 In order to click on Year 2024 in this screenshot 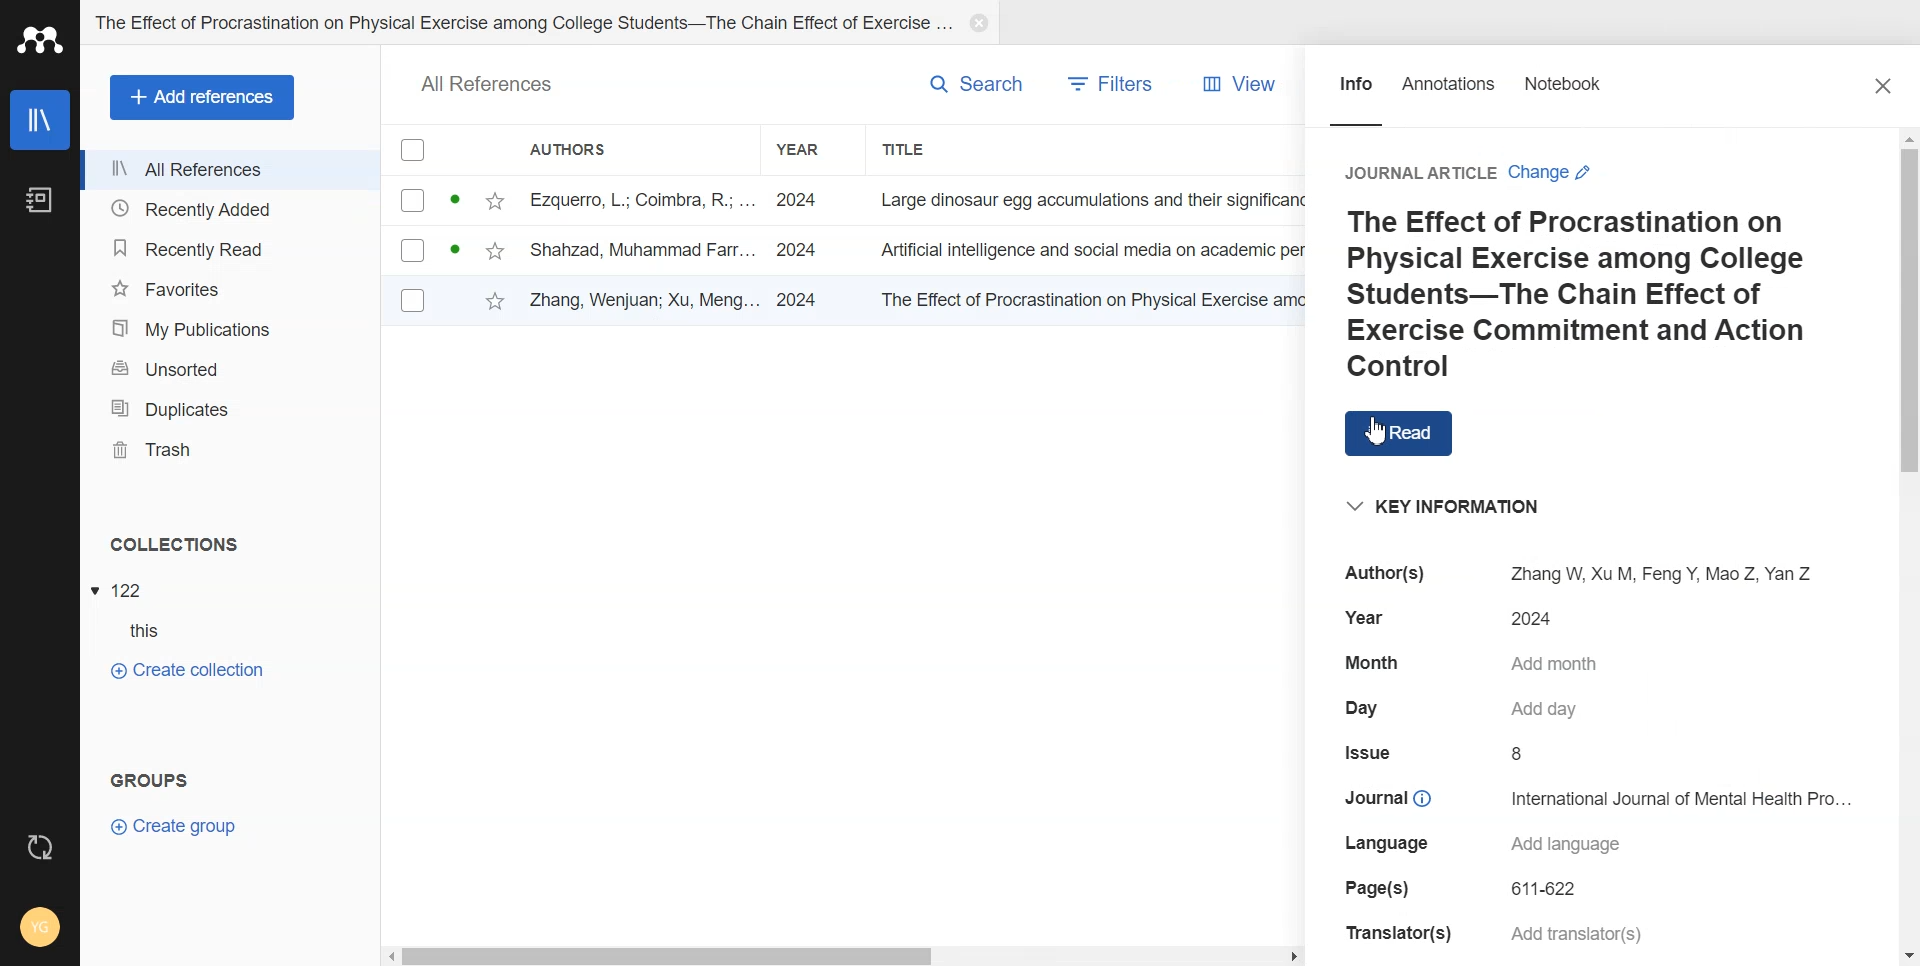, I will do `click(1462, 617)`.